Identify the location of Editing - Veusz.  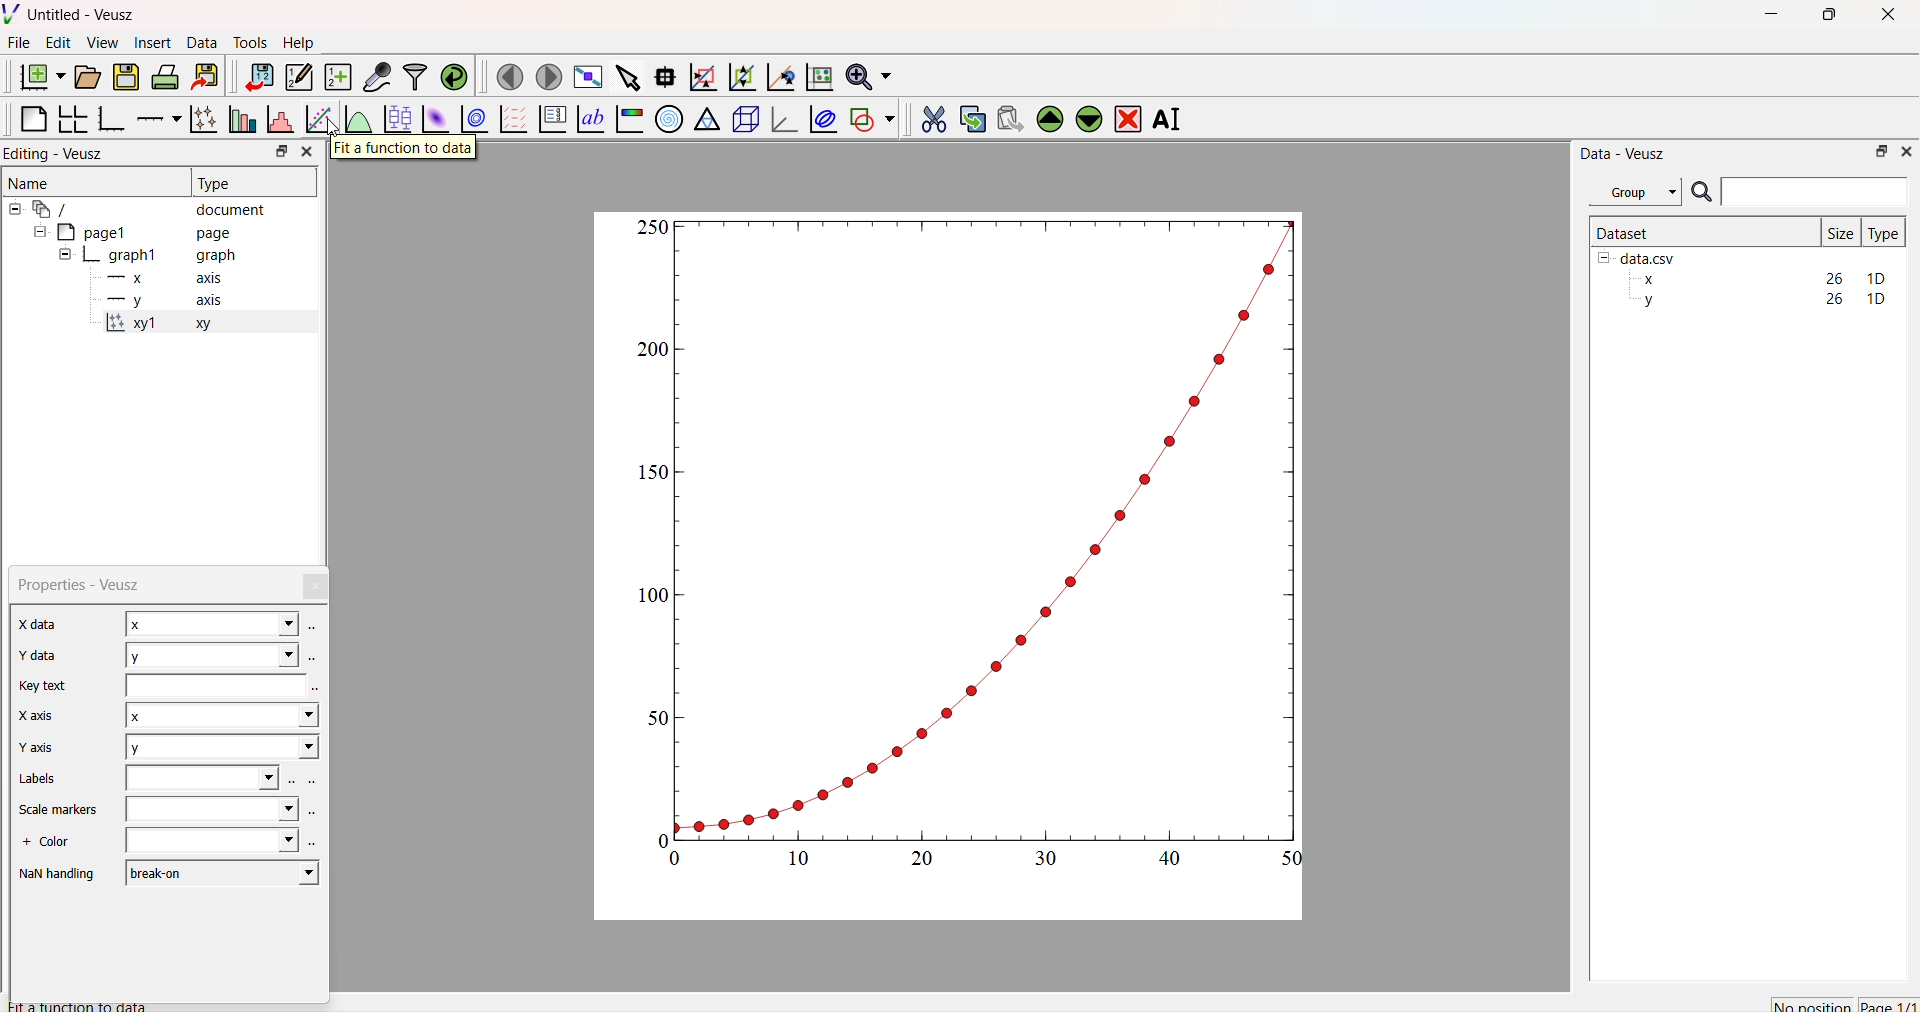
(60, 153).